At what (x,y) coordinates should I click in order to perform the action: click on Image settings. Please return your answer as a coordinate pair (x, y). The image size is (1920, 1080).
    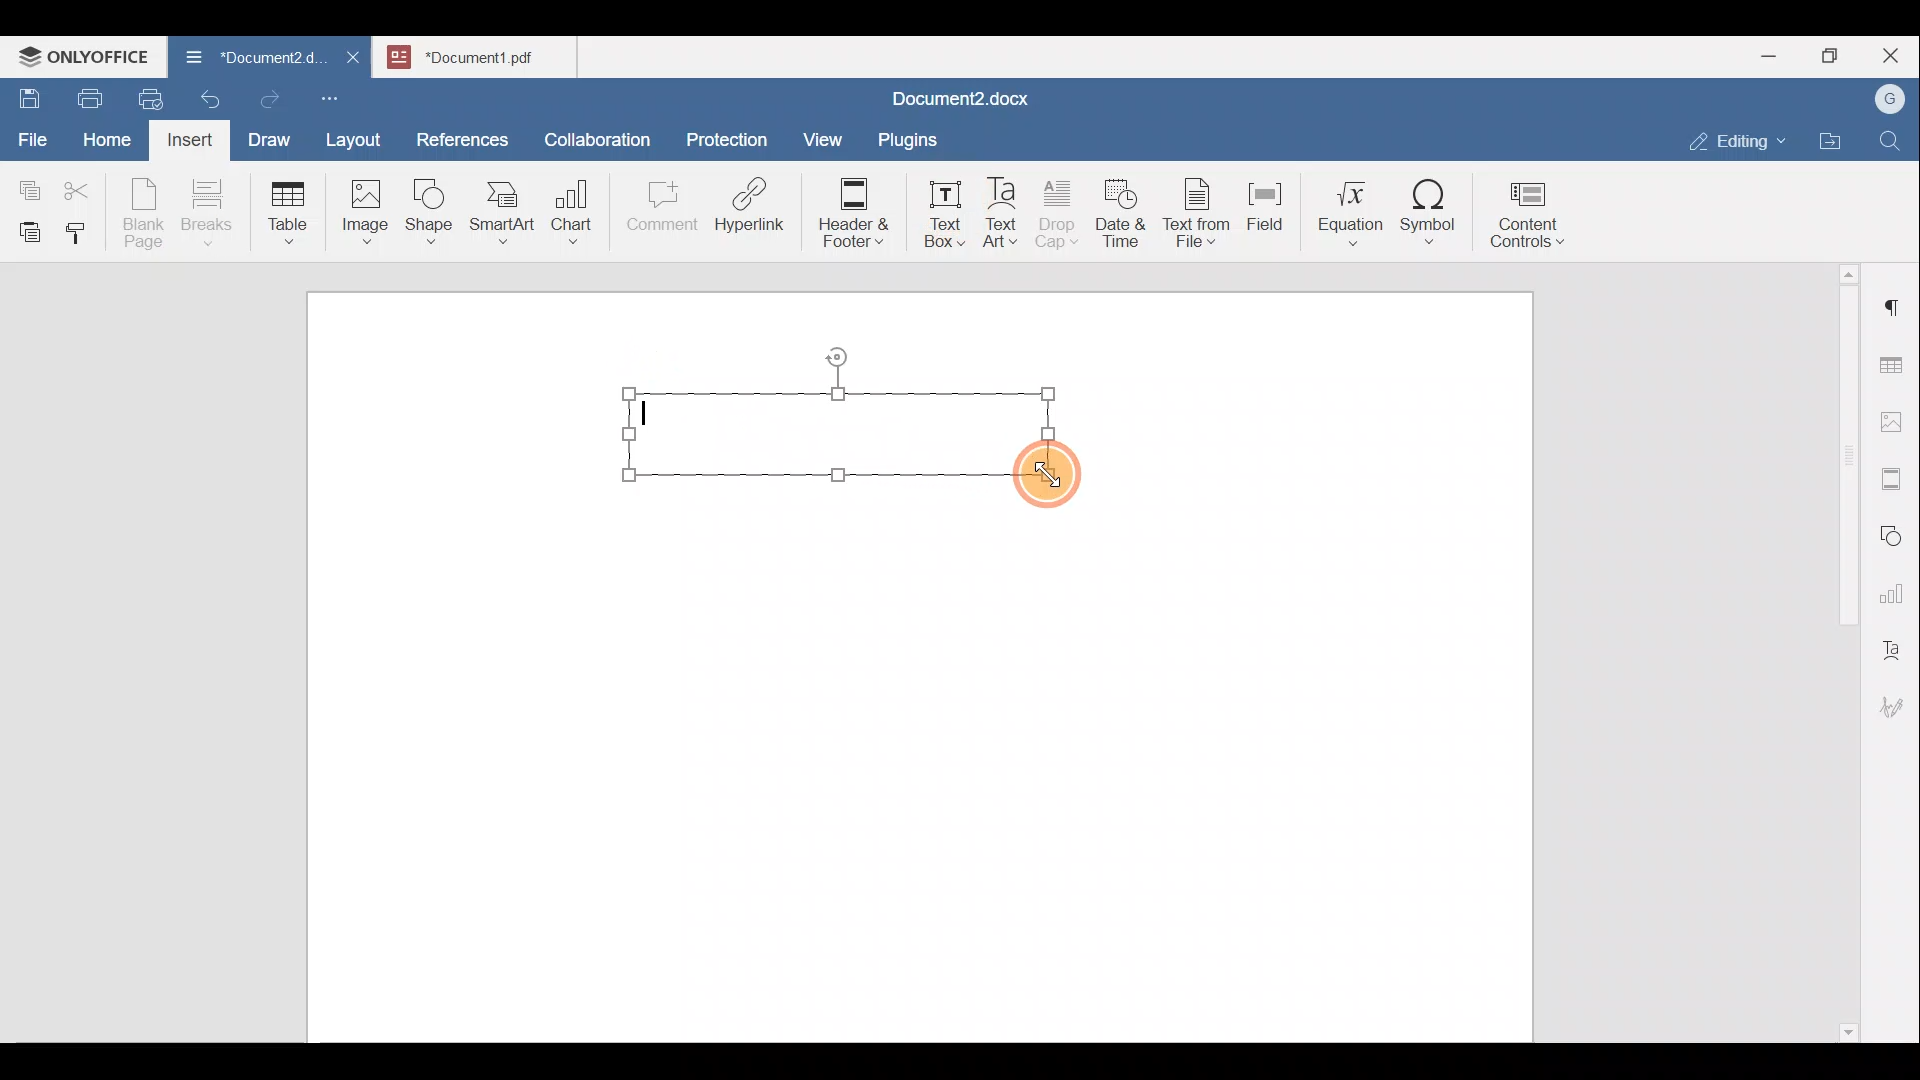
    Looking at the image, I should click on (1895, 420).